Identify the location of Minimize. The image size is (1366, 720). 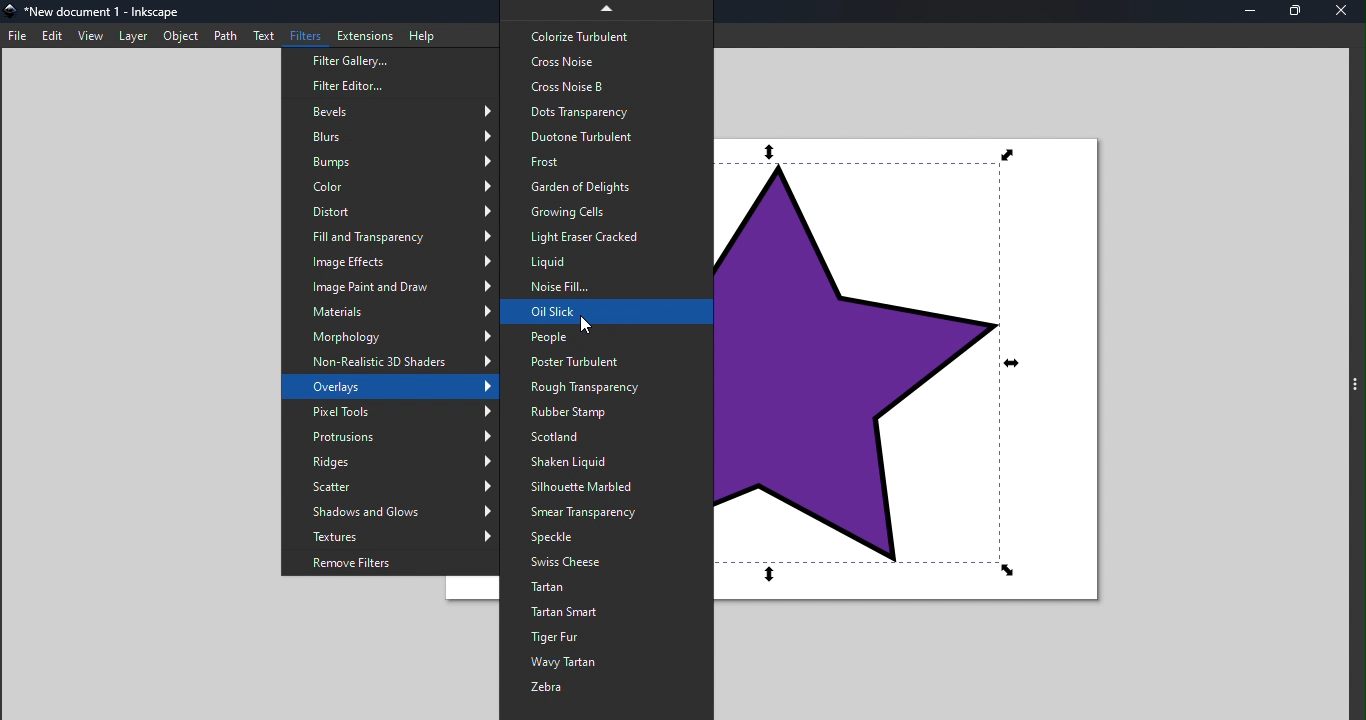
(1254, 14).